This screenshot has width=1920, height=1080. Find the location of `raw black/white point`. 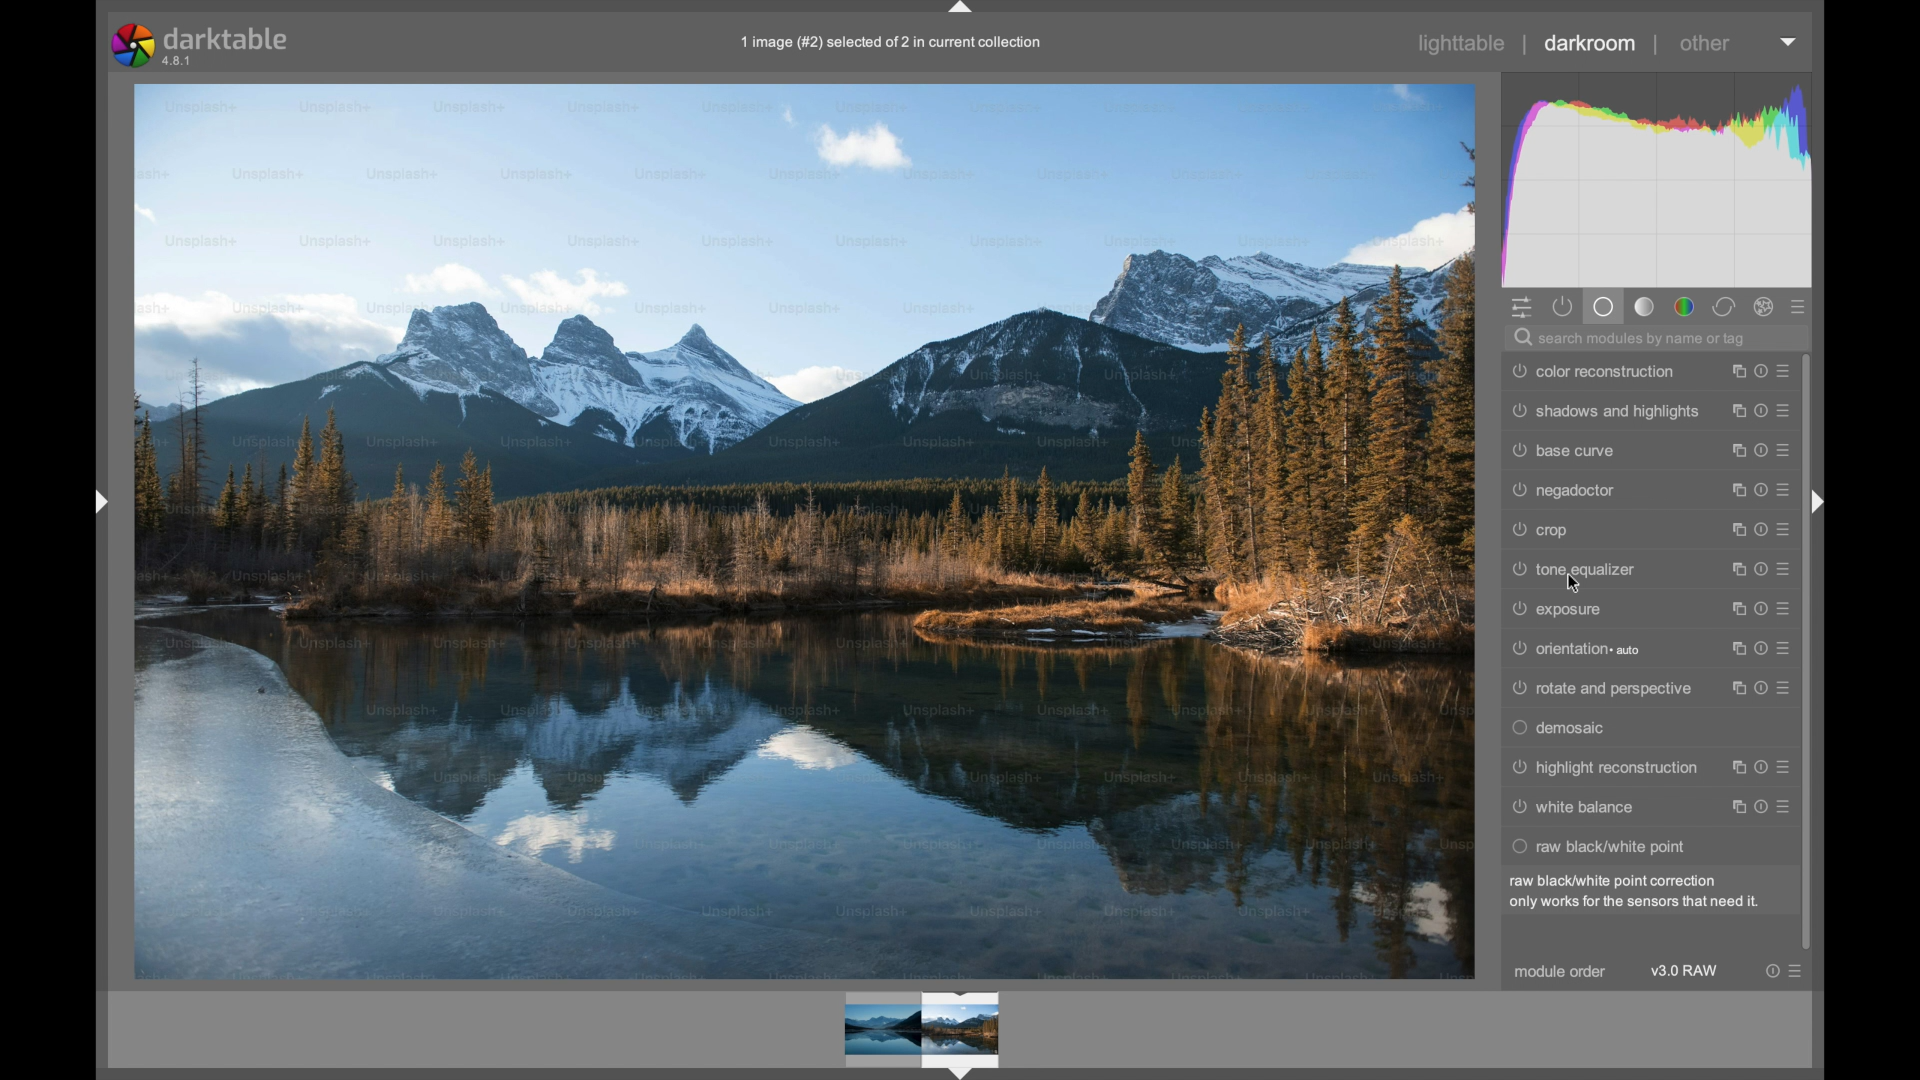

raw black/white point is located at coordinates (1601, 847).